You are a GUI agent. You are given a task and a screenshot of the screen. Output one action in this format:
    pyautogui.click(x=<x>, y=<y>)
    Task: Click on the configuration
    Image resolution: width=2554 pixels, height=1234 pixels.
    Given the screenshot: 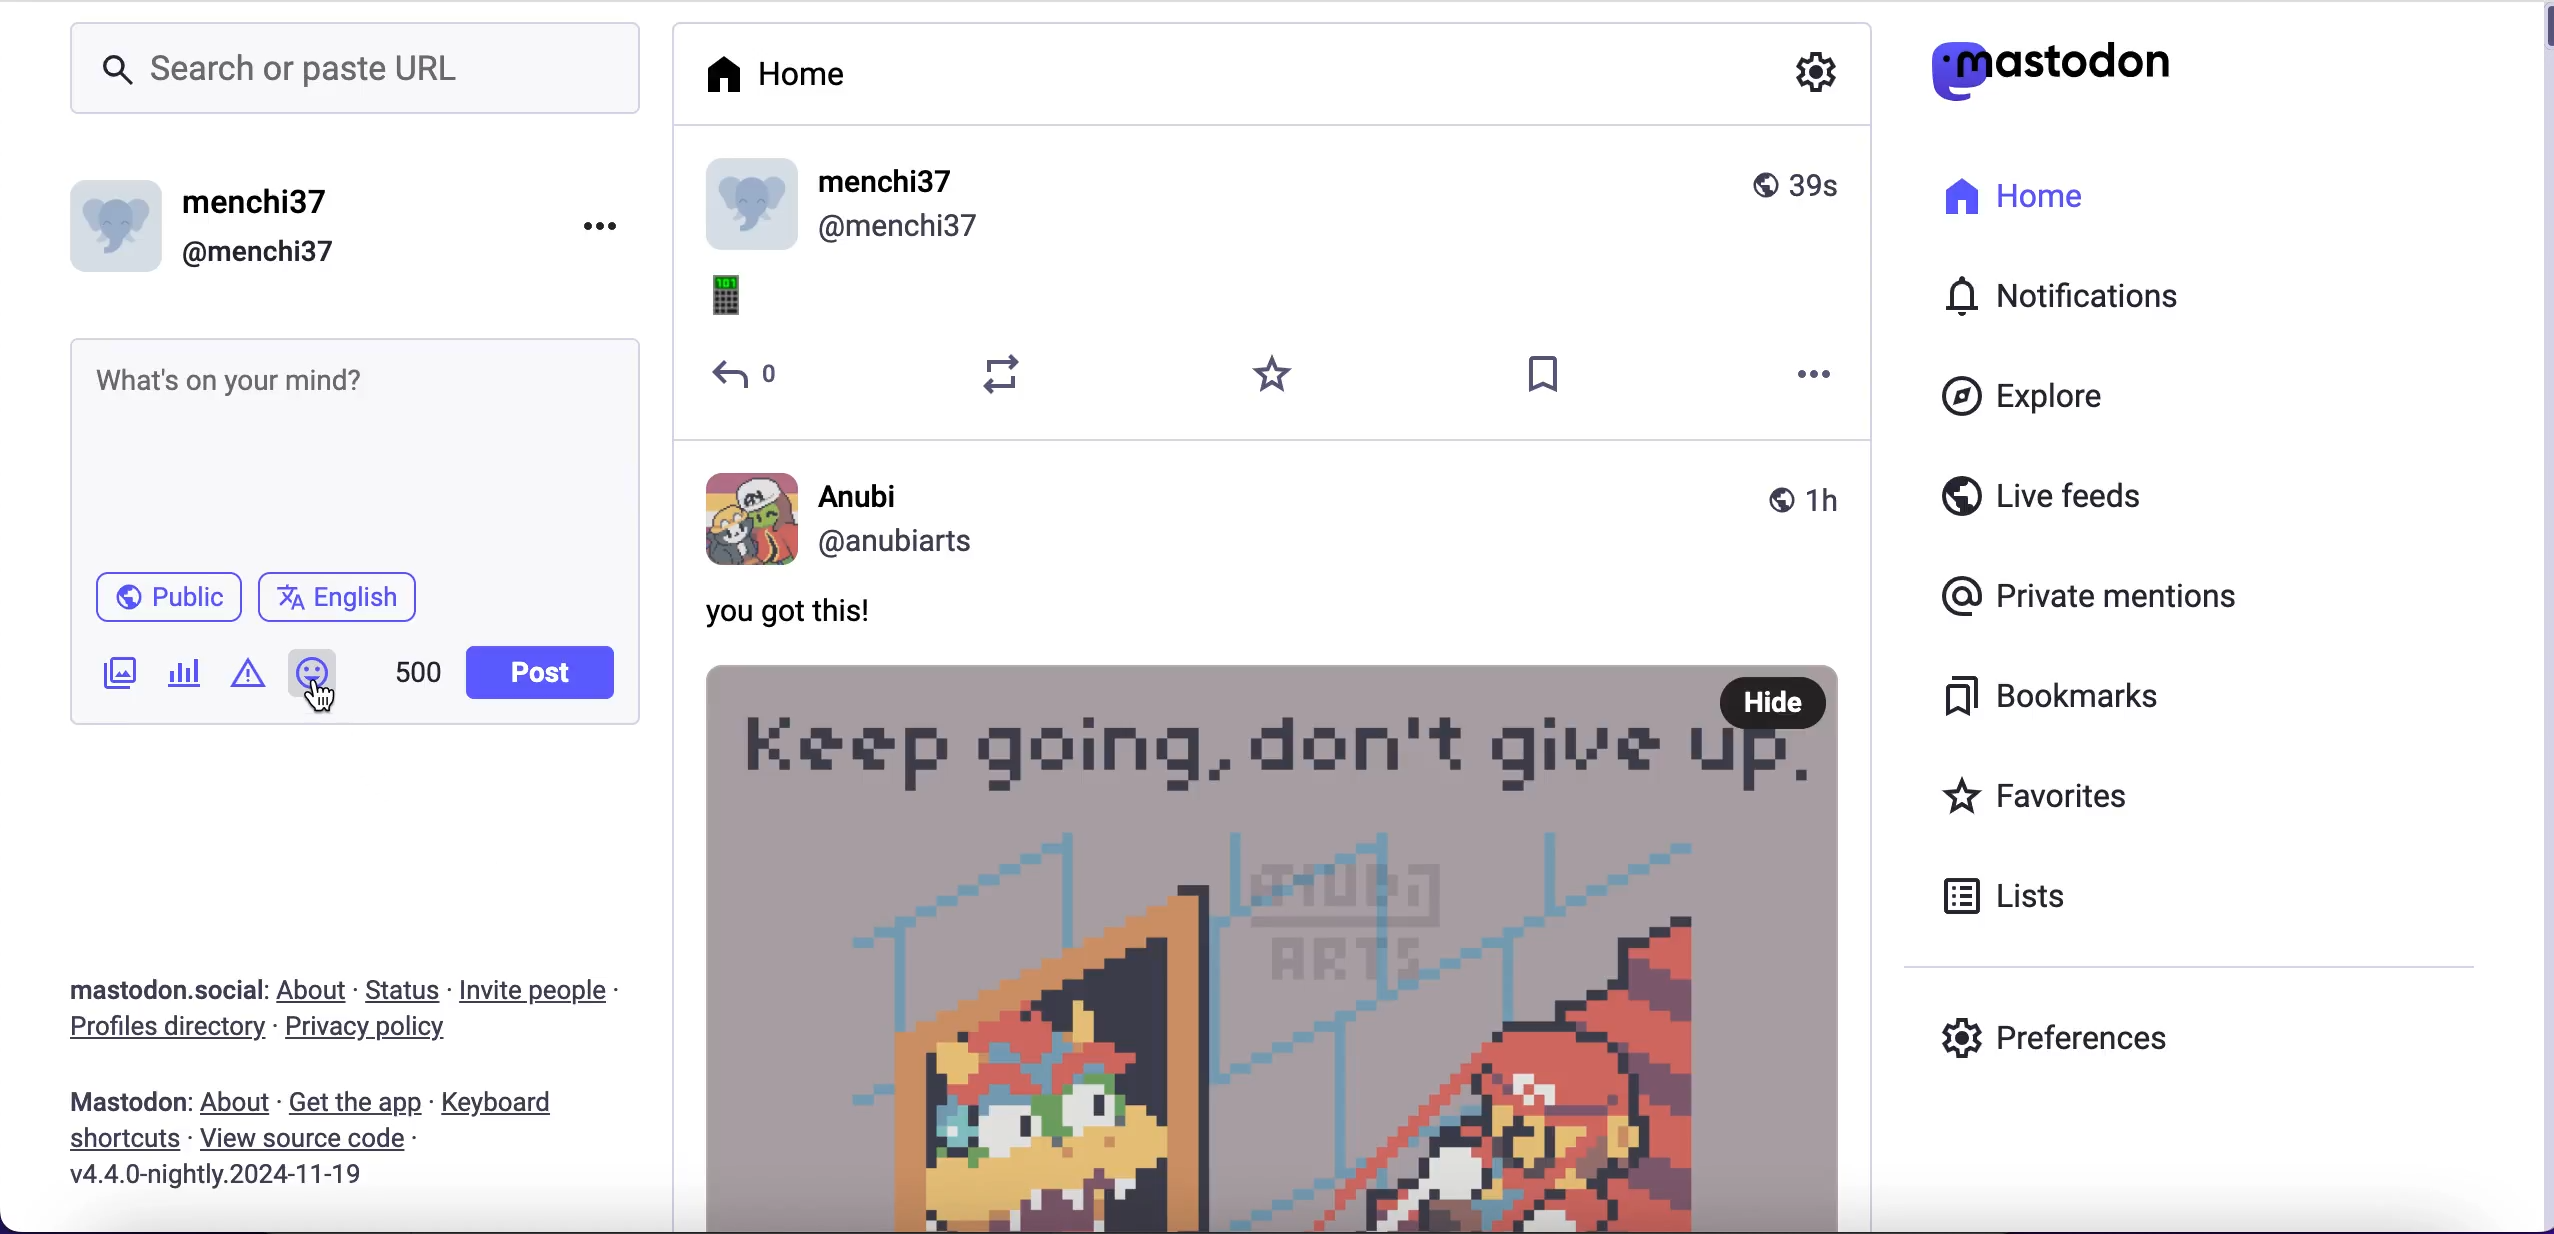 What is the action you would take?
    pyautogui.click(x=1820, y=76)
    